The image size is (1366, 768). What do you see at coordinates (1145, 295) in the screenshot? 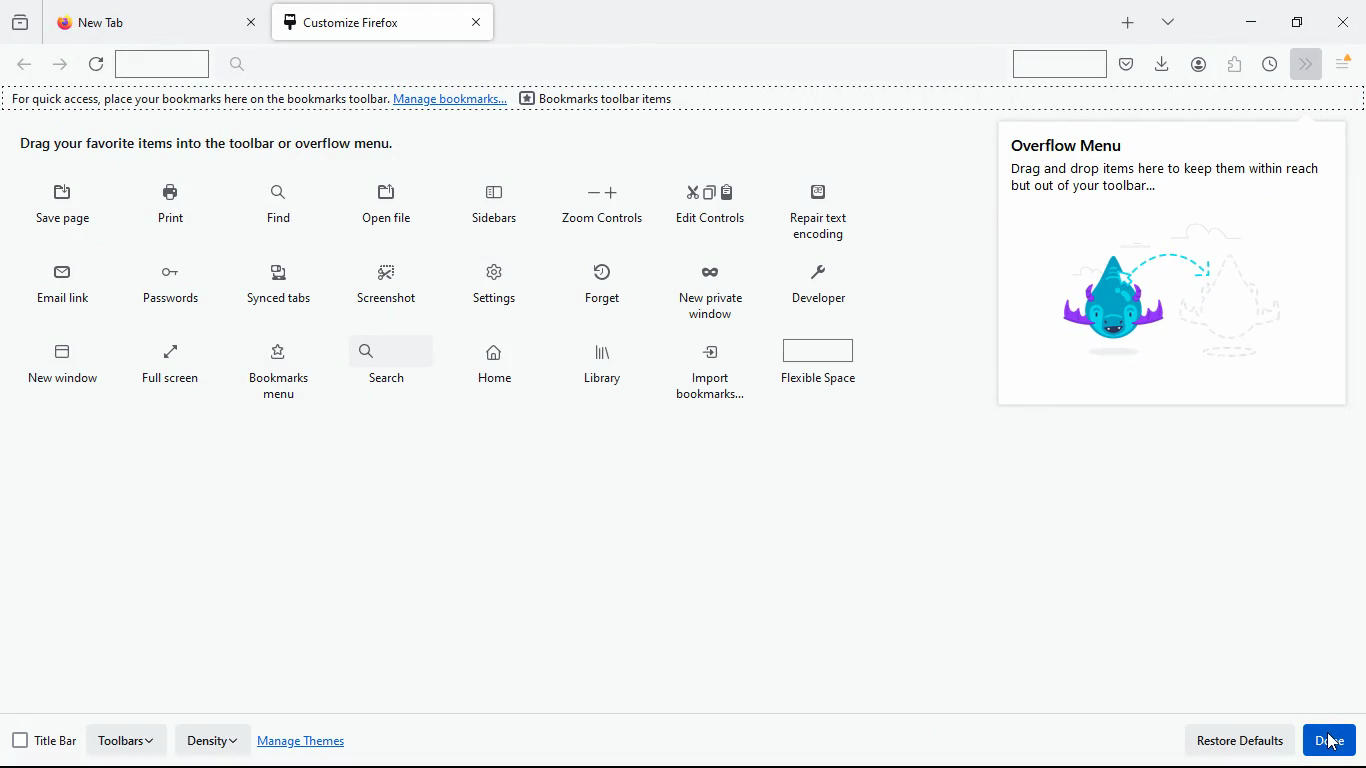
I see `symbol` at bounding box center [1145, 295].